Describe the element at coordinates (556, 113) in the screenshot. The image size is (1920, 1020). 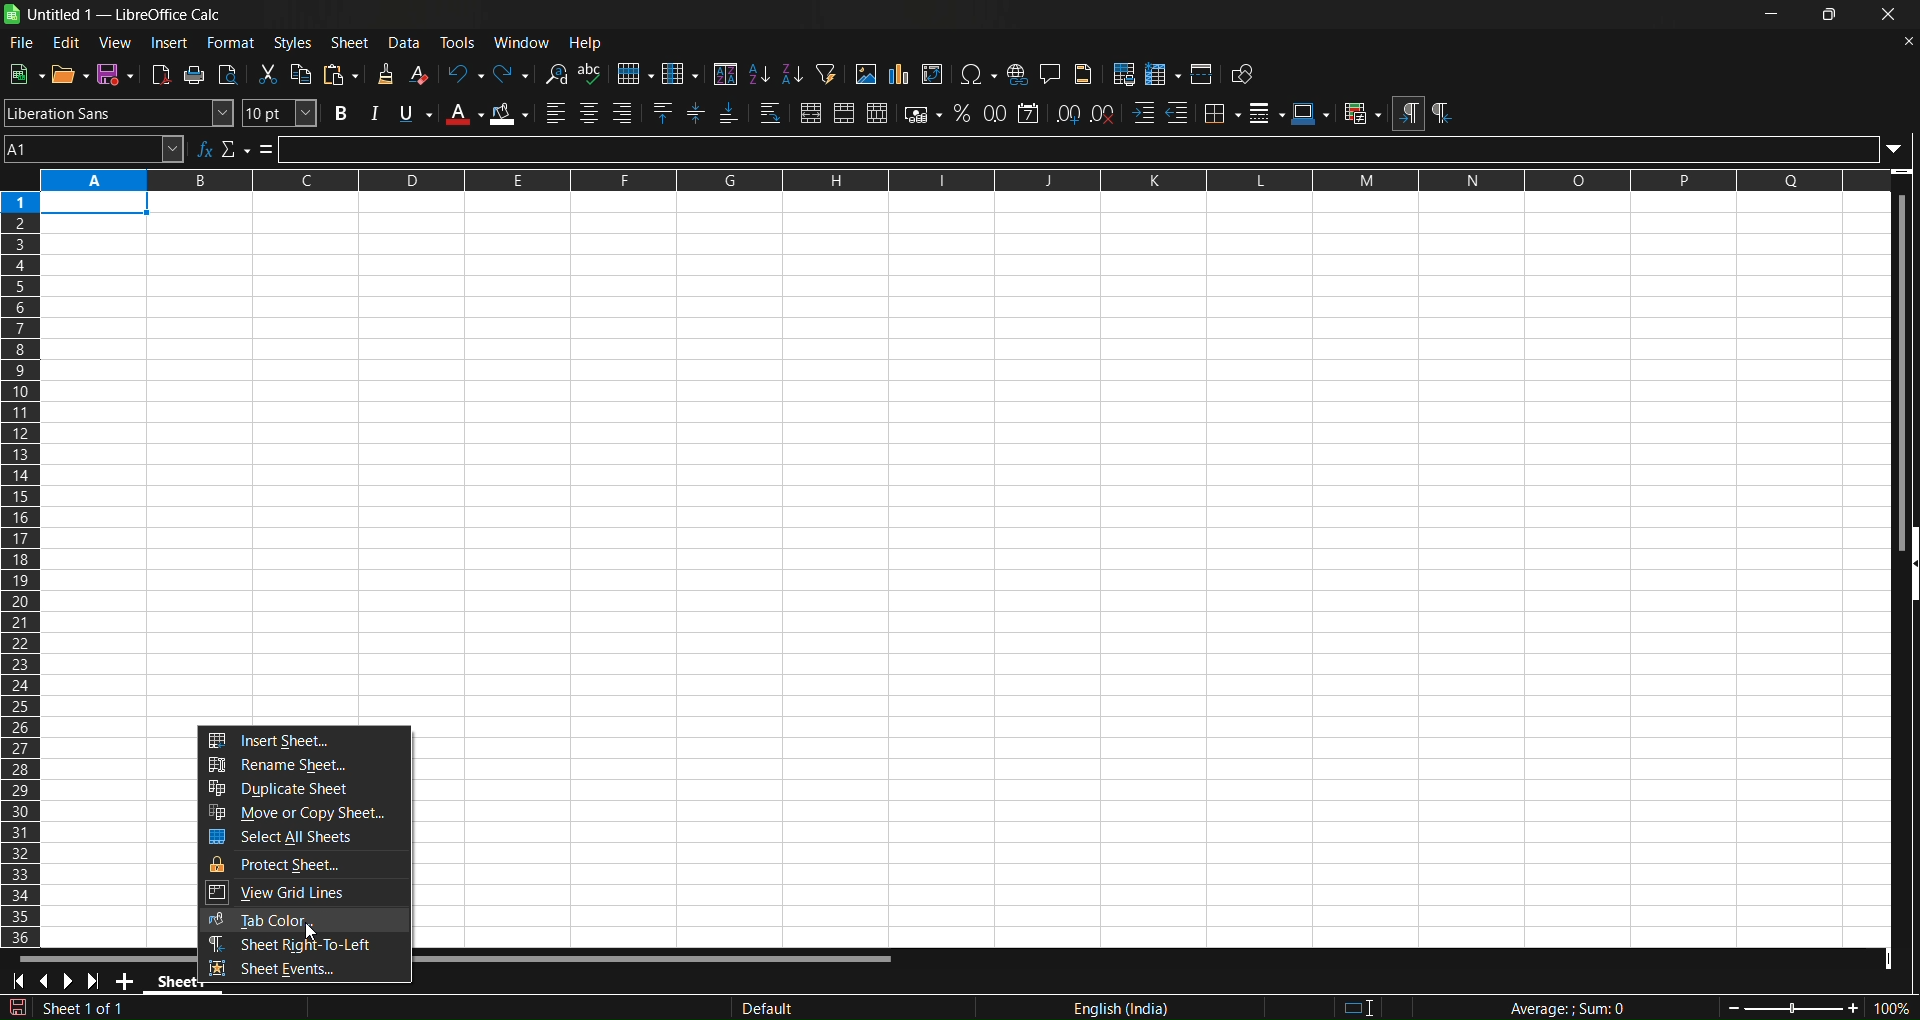
I see `align left` at that location.